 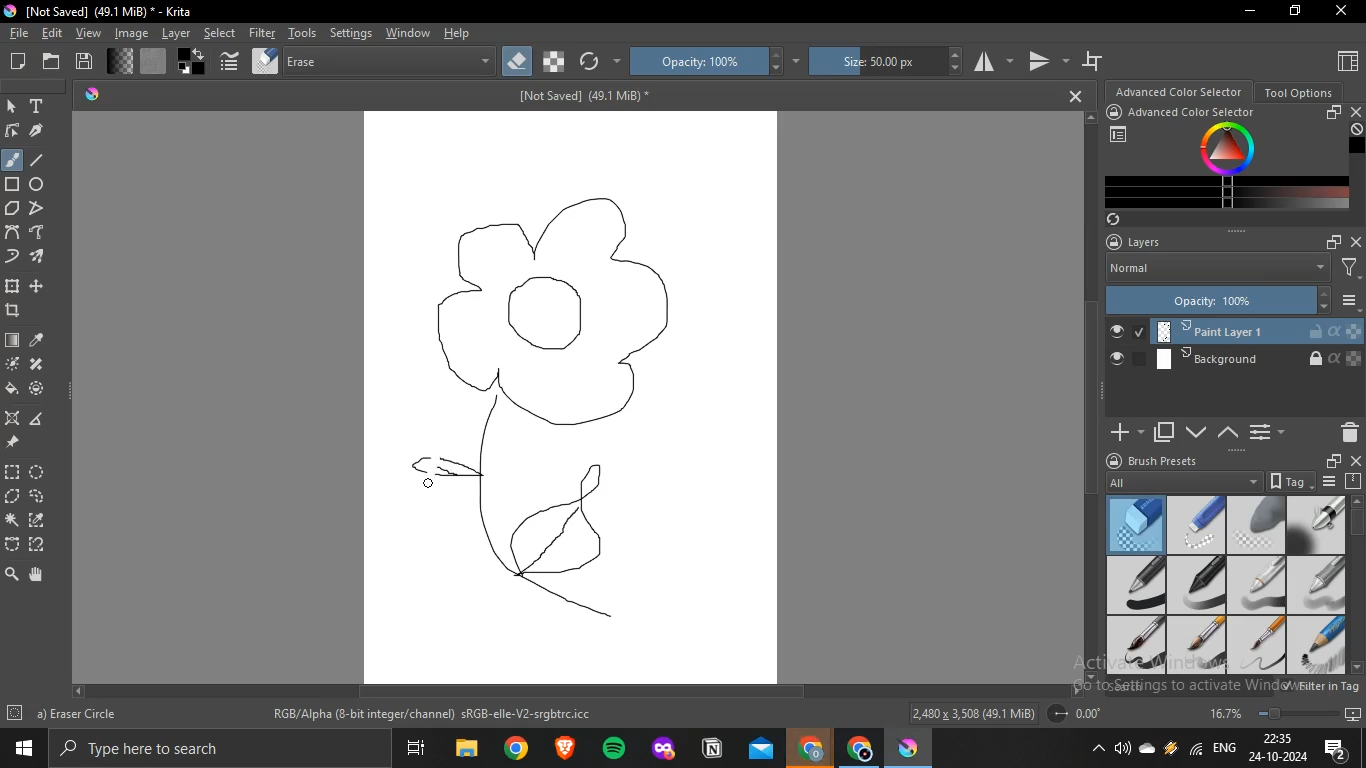 What do you see at coordinates (1138, 644) in the screenshot?
I see `basic 5 size` at bounding box center [1138, 644].